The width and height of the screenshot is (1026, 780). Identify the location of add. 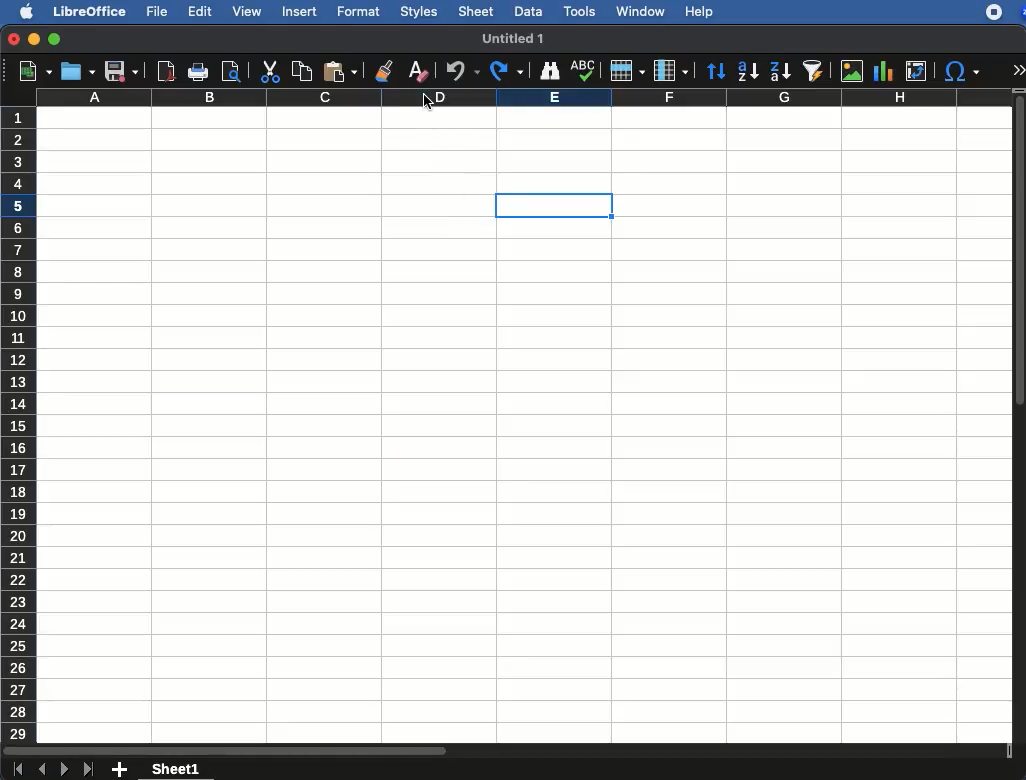
(120, 770).